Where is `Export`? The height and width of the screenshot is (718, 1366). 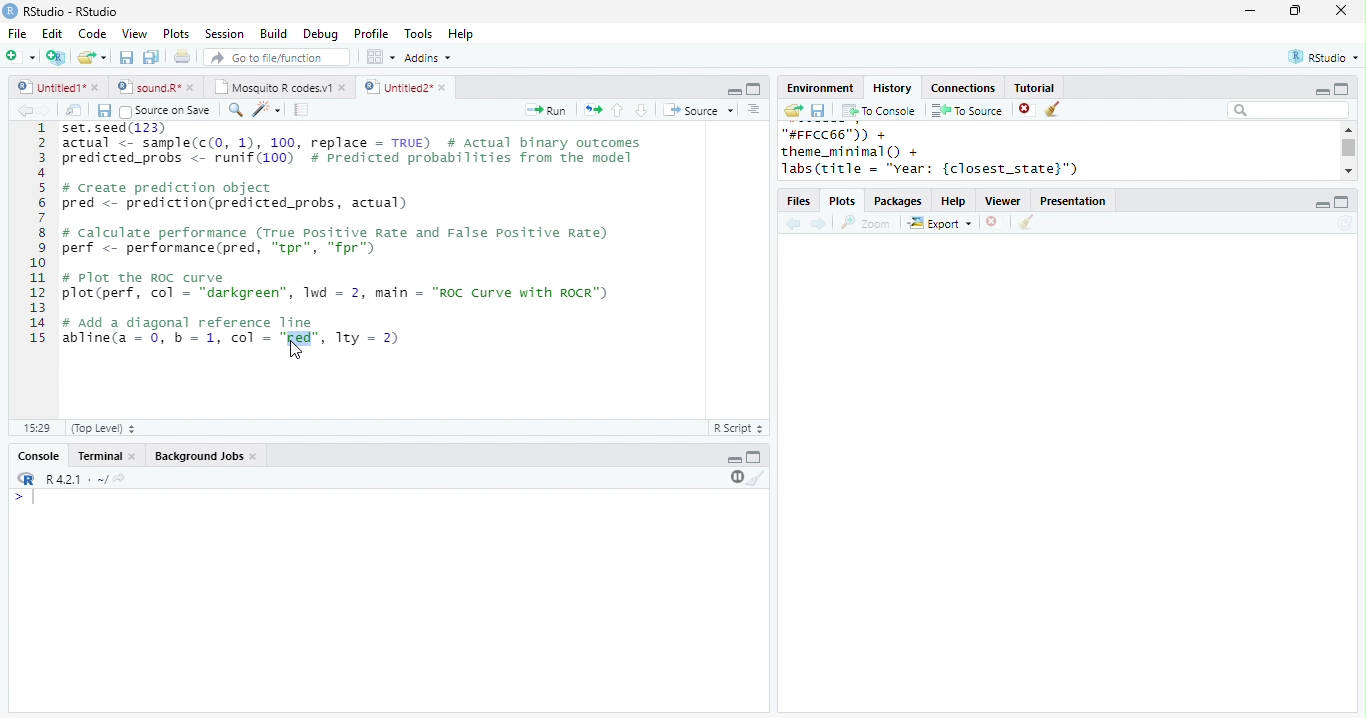 Export is located at coordinates (941, 224).